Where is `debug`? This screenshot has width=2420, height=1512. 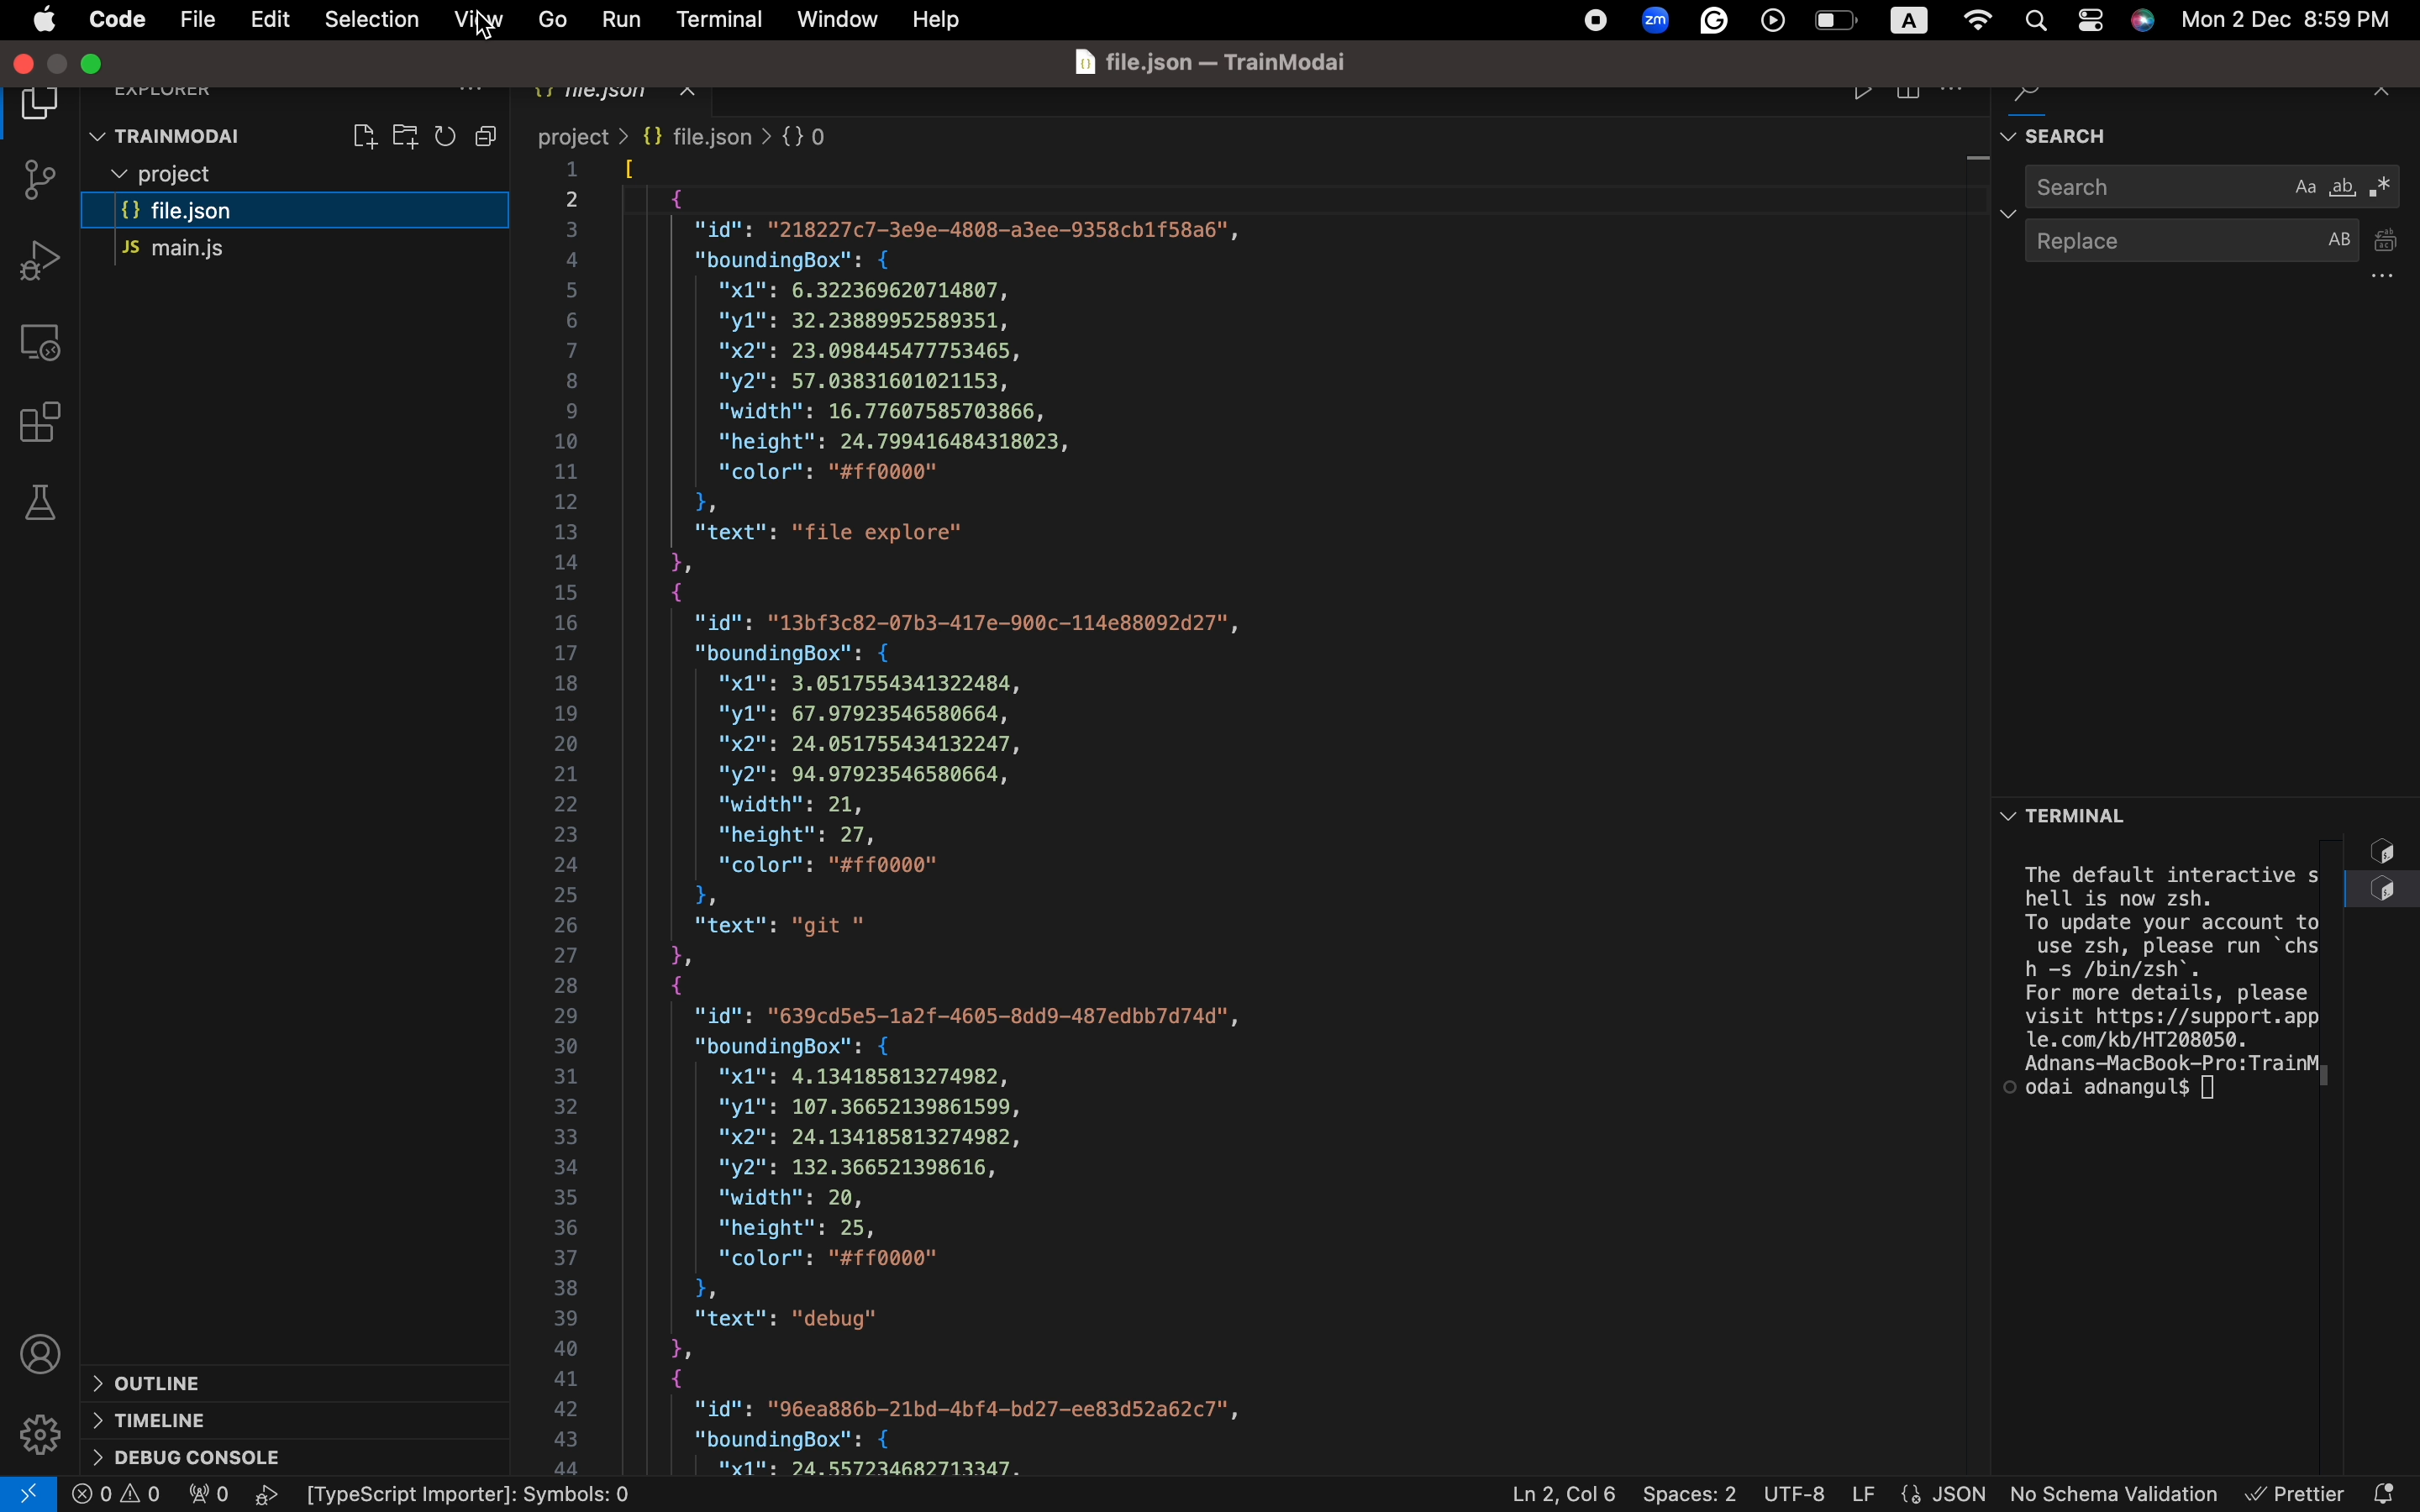 debug is located at coordinates (205, 1459).